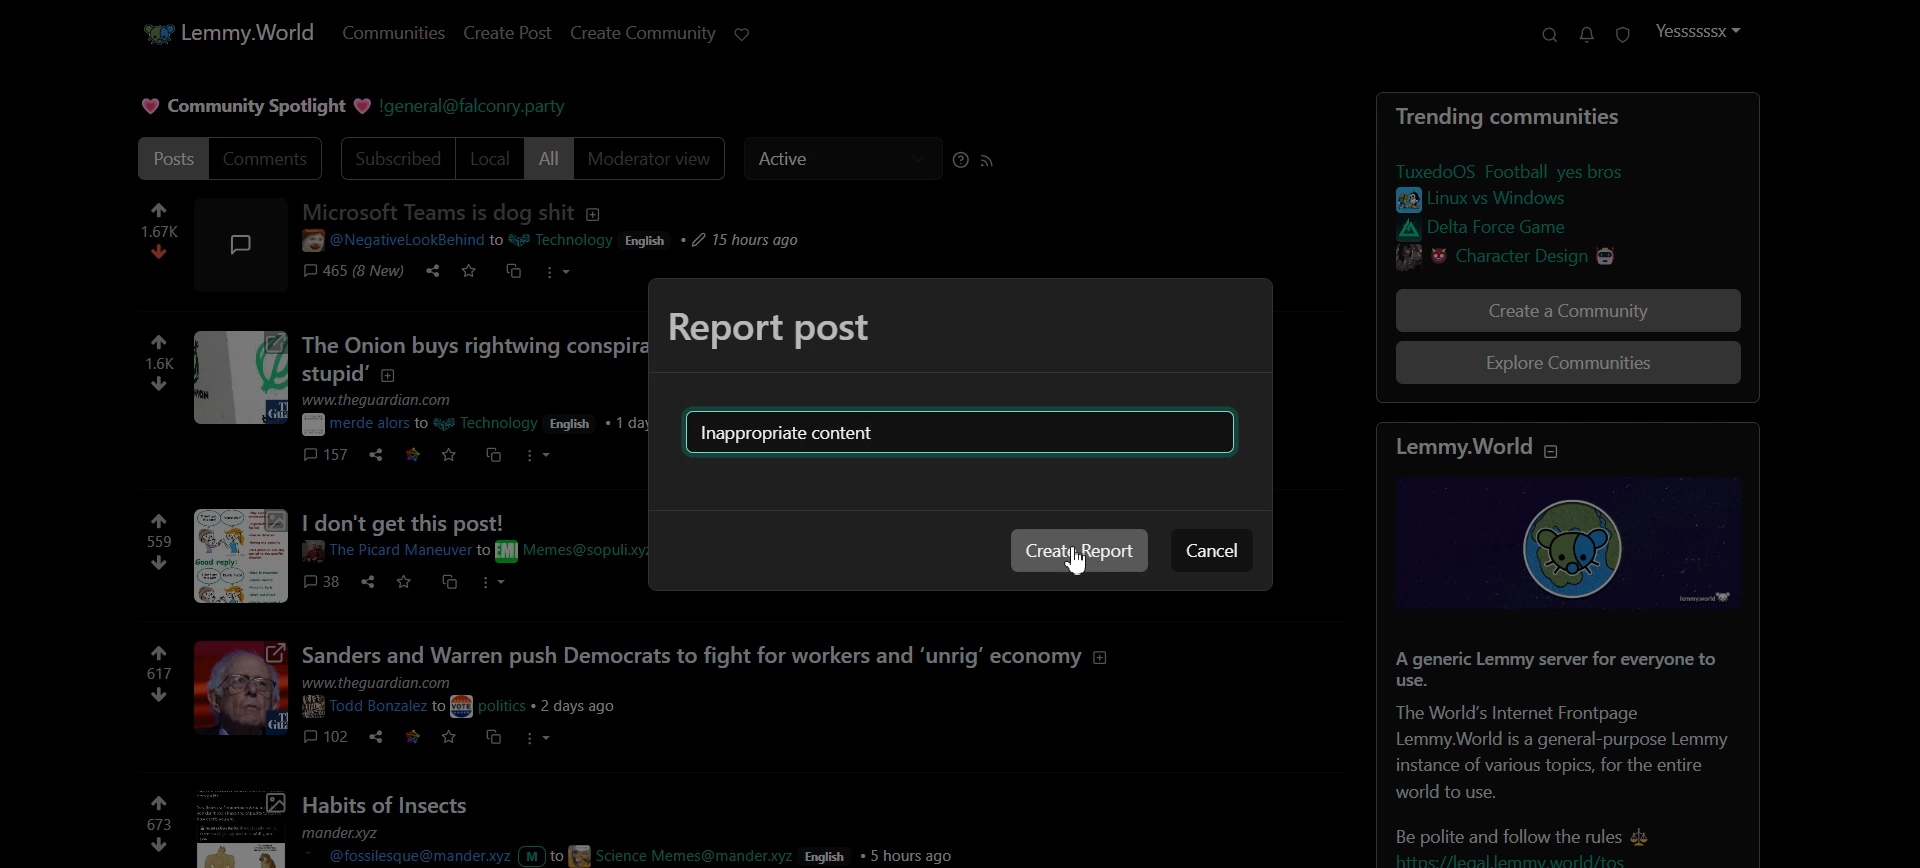 This screenshot has width=1920, height=868. What do you see at coordinates (161, 208) in the screenshot?
I see `like` at bounding box center [161, 208].